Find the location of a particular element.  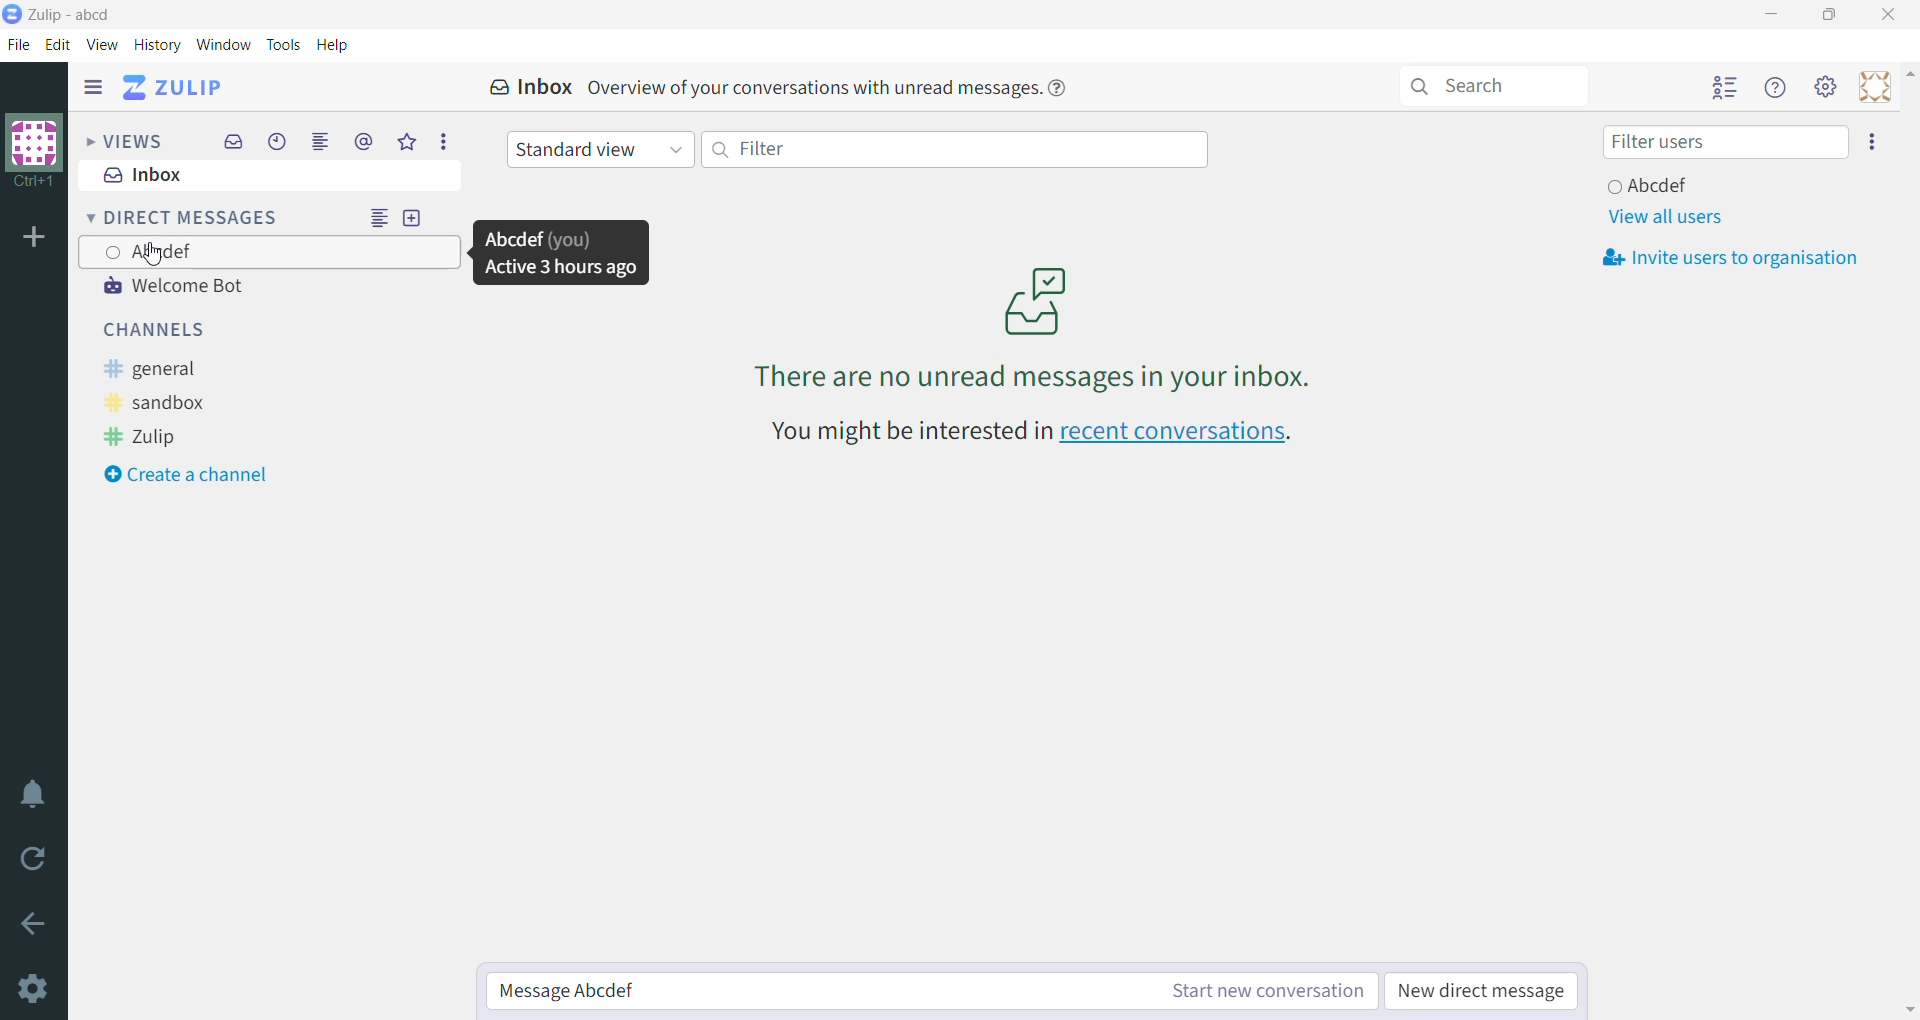

You might be interested in recent conversations - Click link to open recent conversations is located at coordinates (1036, 433).